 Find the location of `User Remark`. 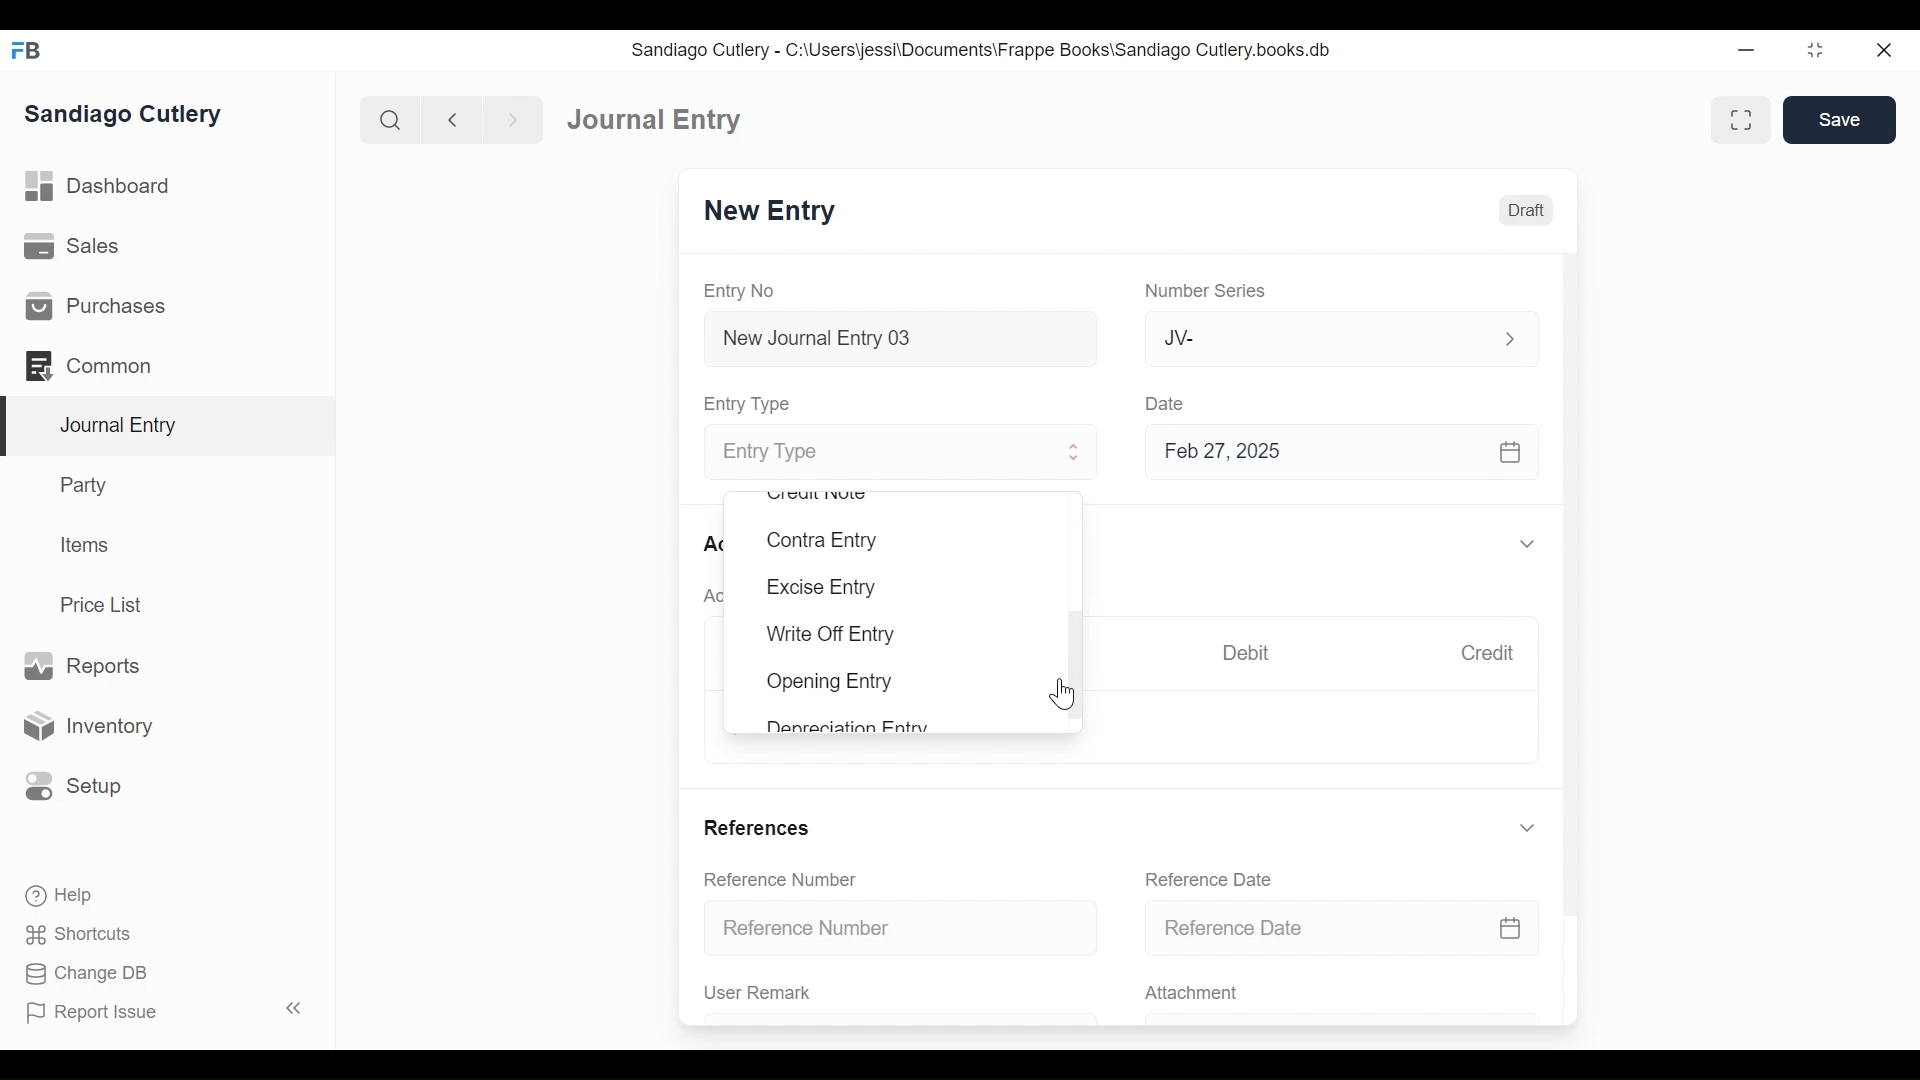

User Remark is located at coordinates (770, 994).